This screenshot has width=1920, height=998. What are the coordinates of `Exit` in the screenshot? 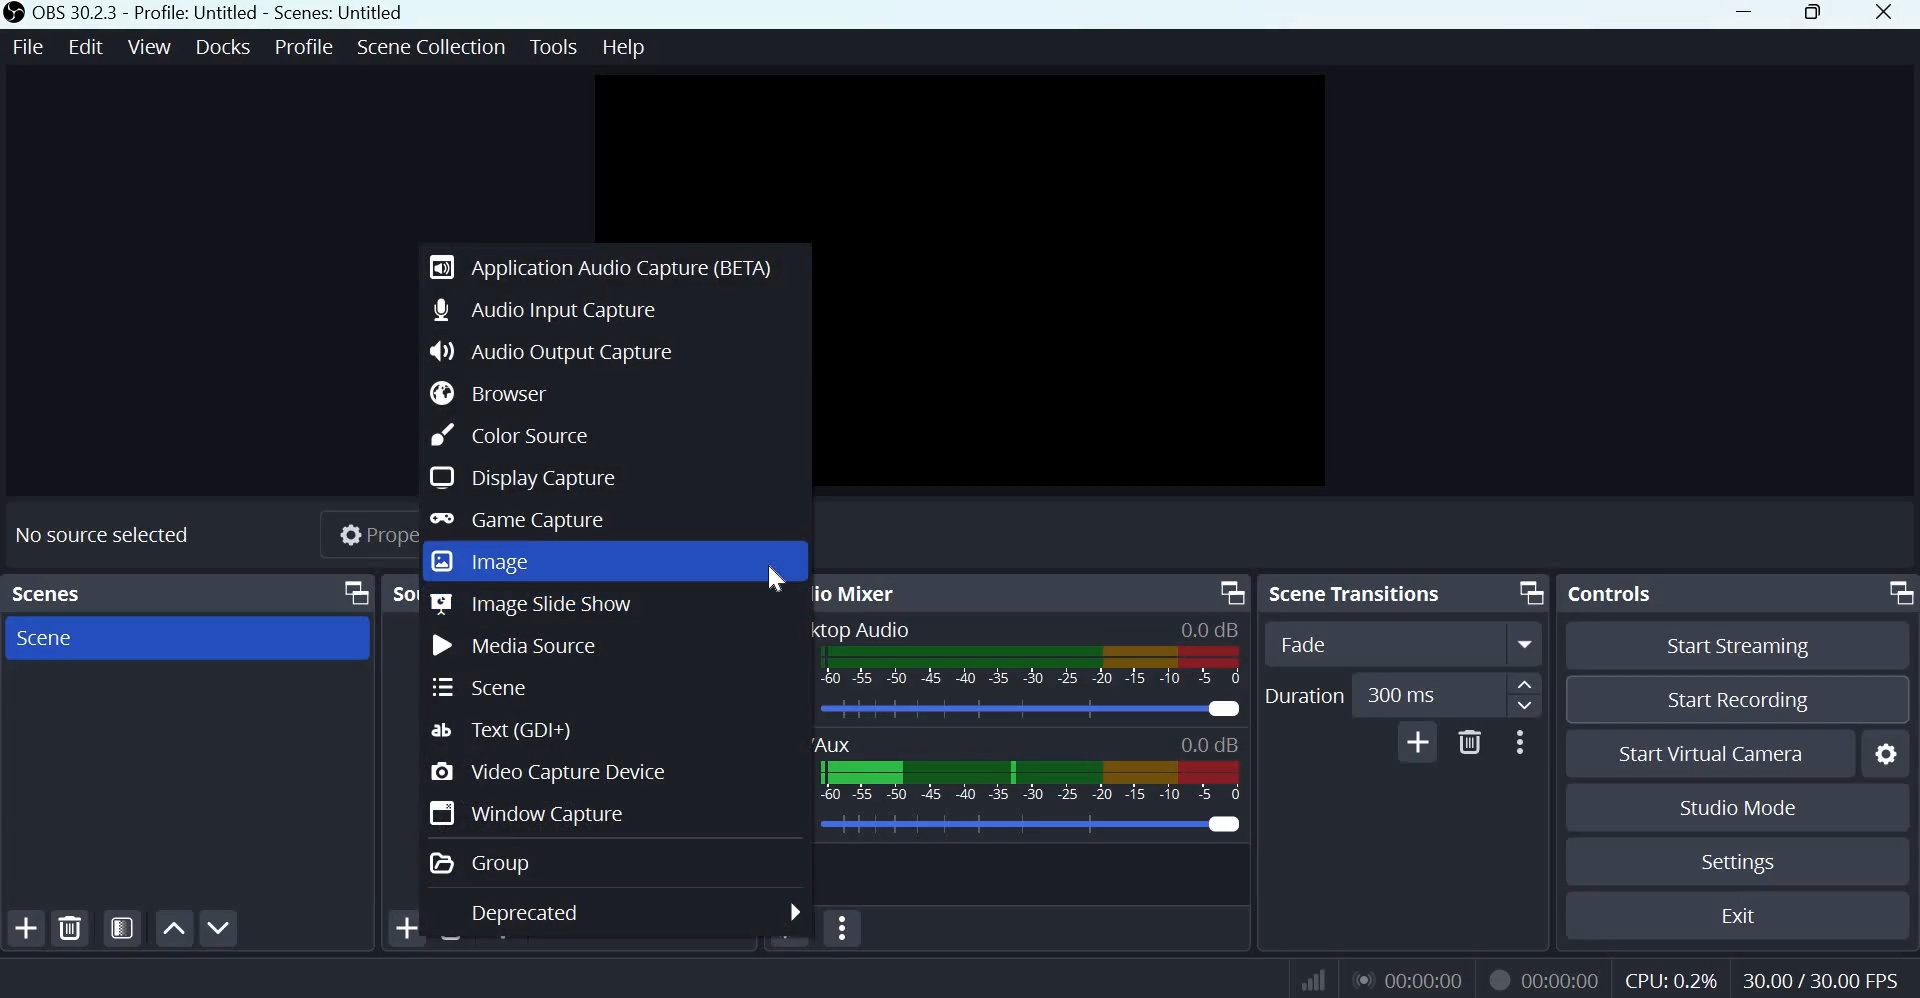 It's located at (1740, 913).